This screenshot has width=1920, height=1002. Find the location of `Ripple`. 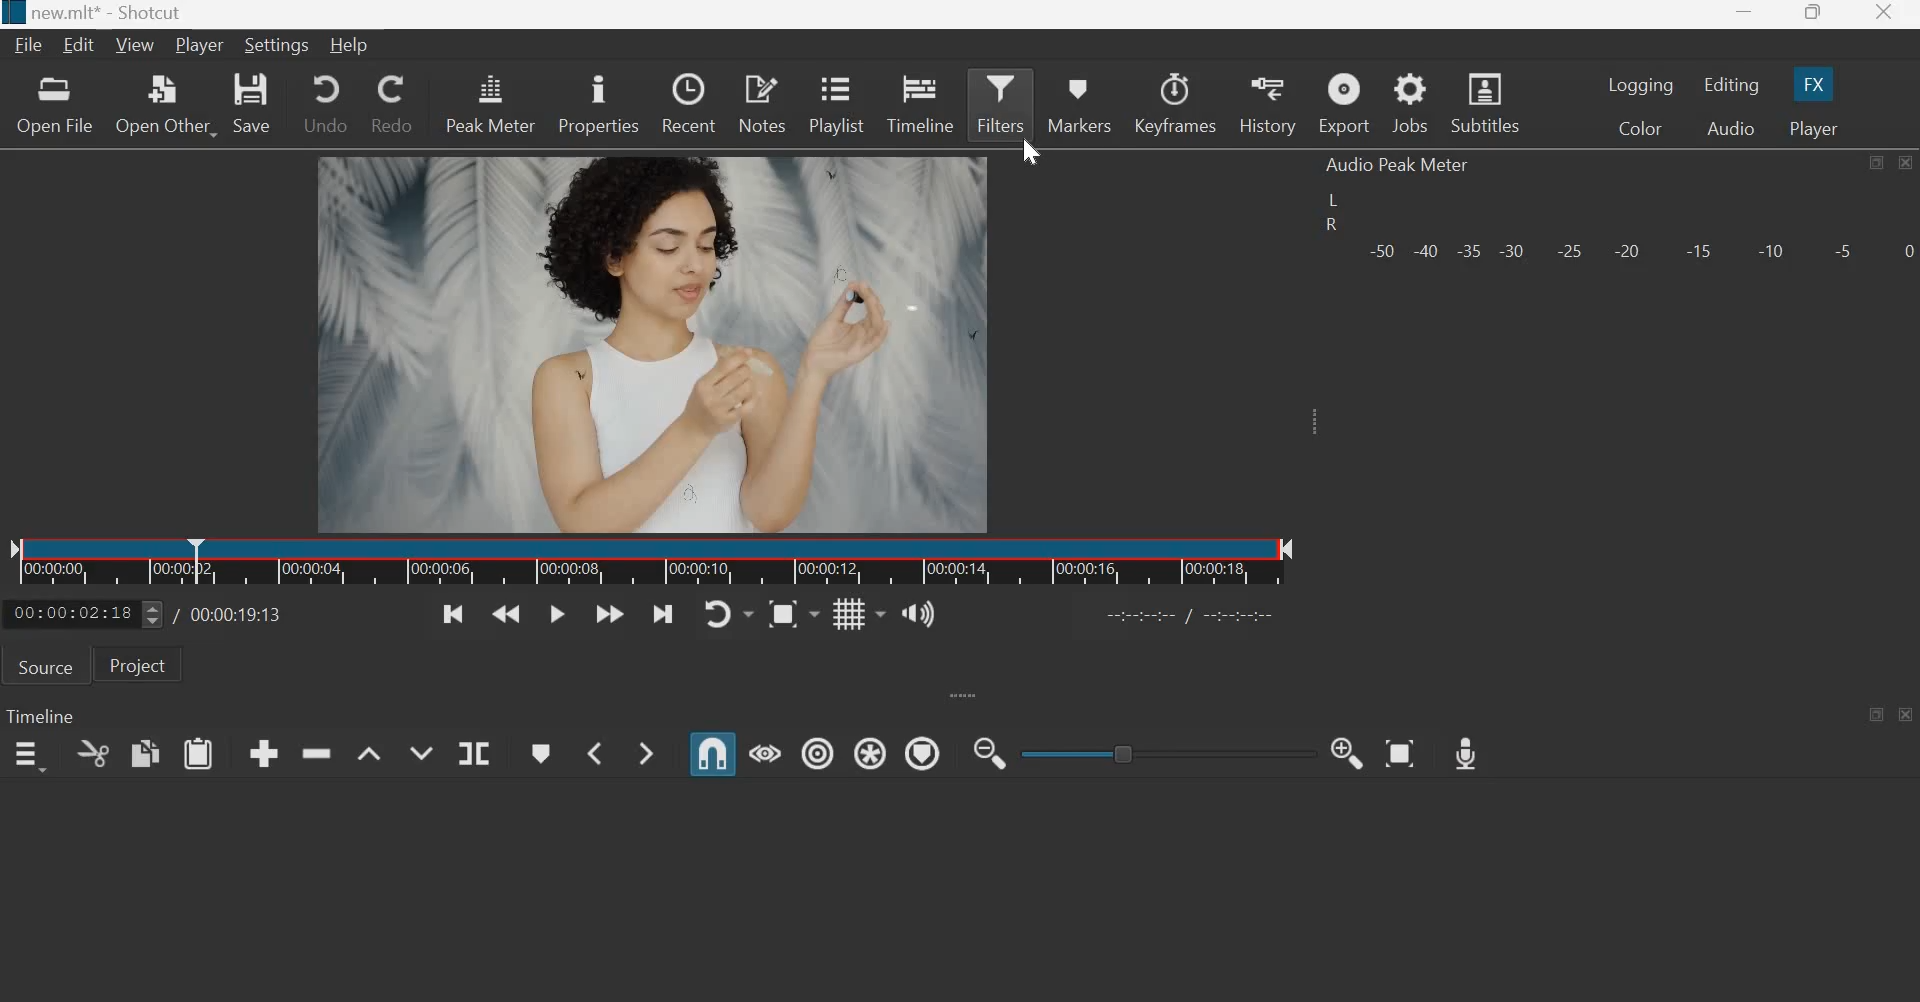

Ripple is located at coordinates (818, 751).